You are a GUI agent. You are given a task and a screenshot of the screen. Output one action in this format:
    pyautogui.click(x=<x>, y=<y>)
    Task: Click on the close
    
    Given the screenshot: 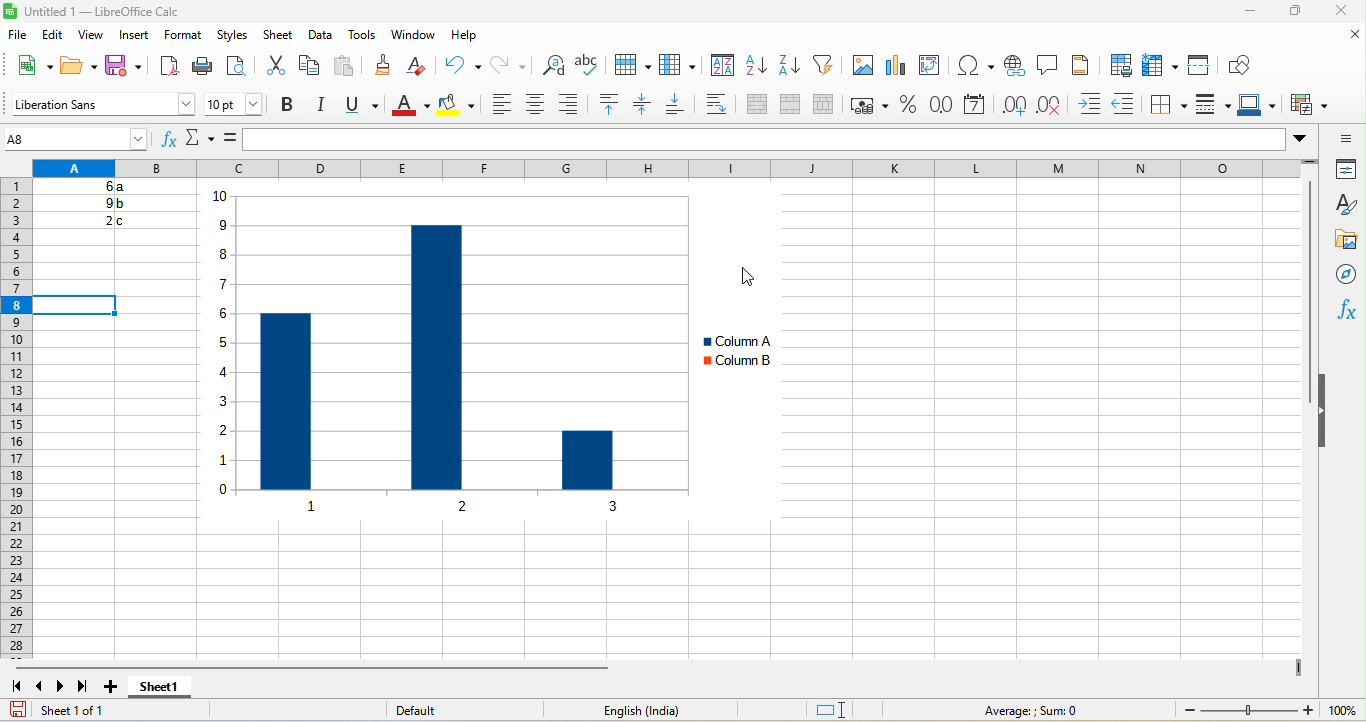 What is the action you would take?
    pyautogui.click(x=1349, y=39)
    